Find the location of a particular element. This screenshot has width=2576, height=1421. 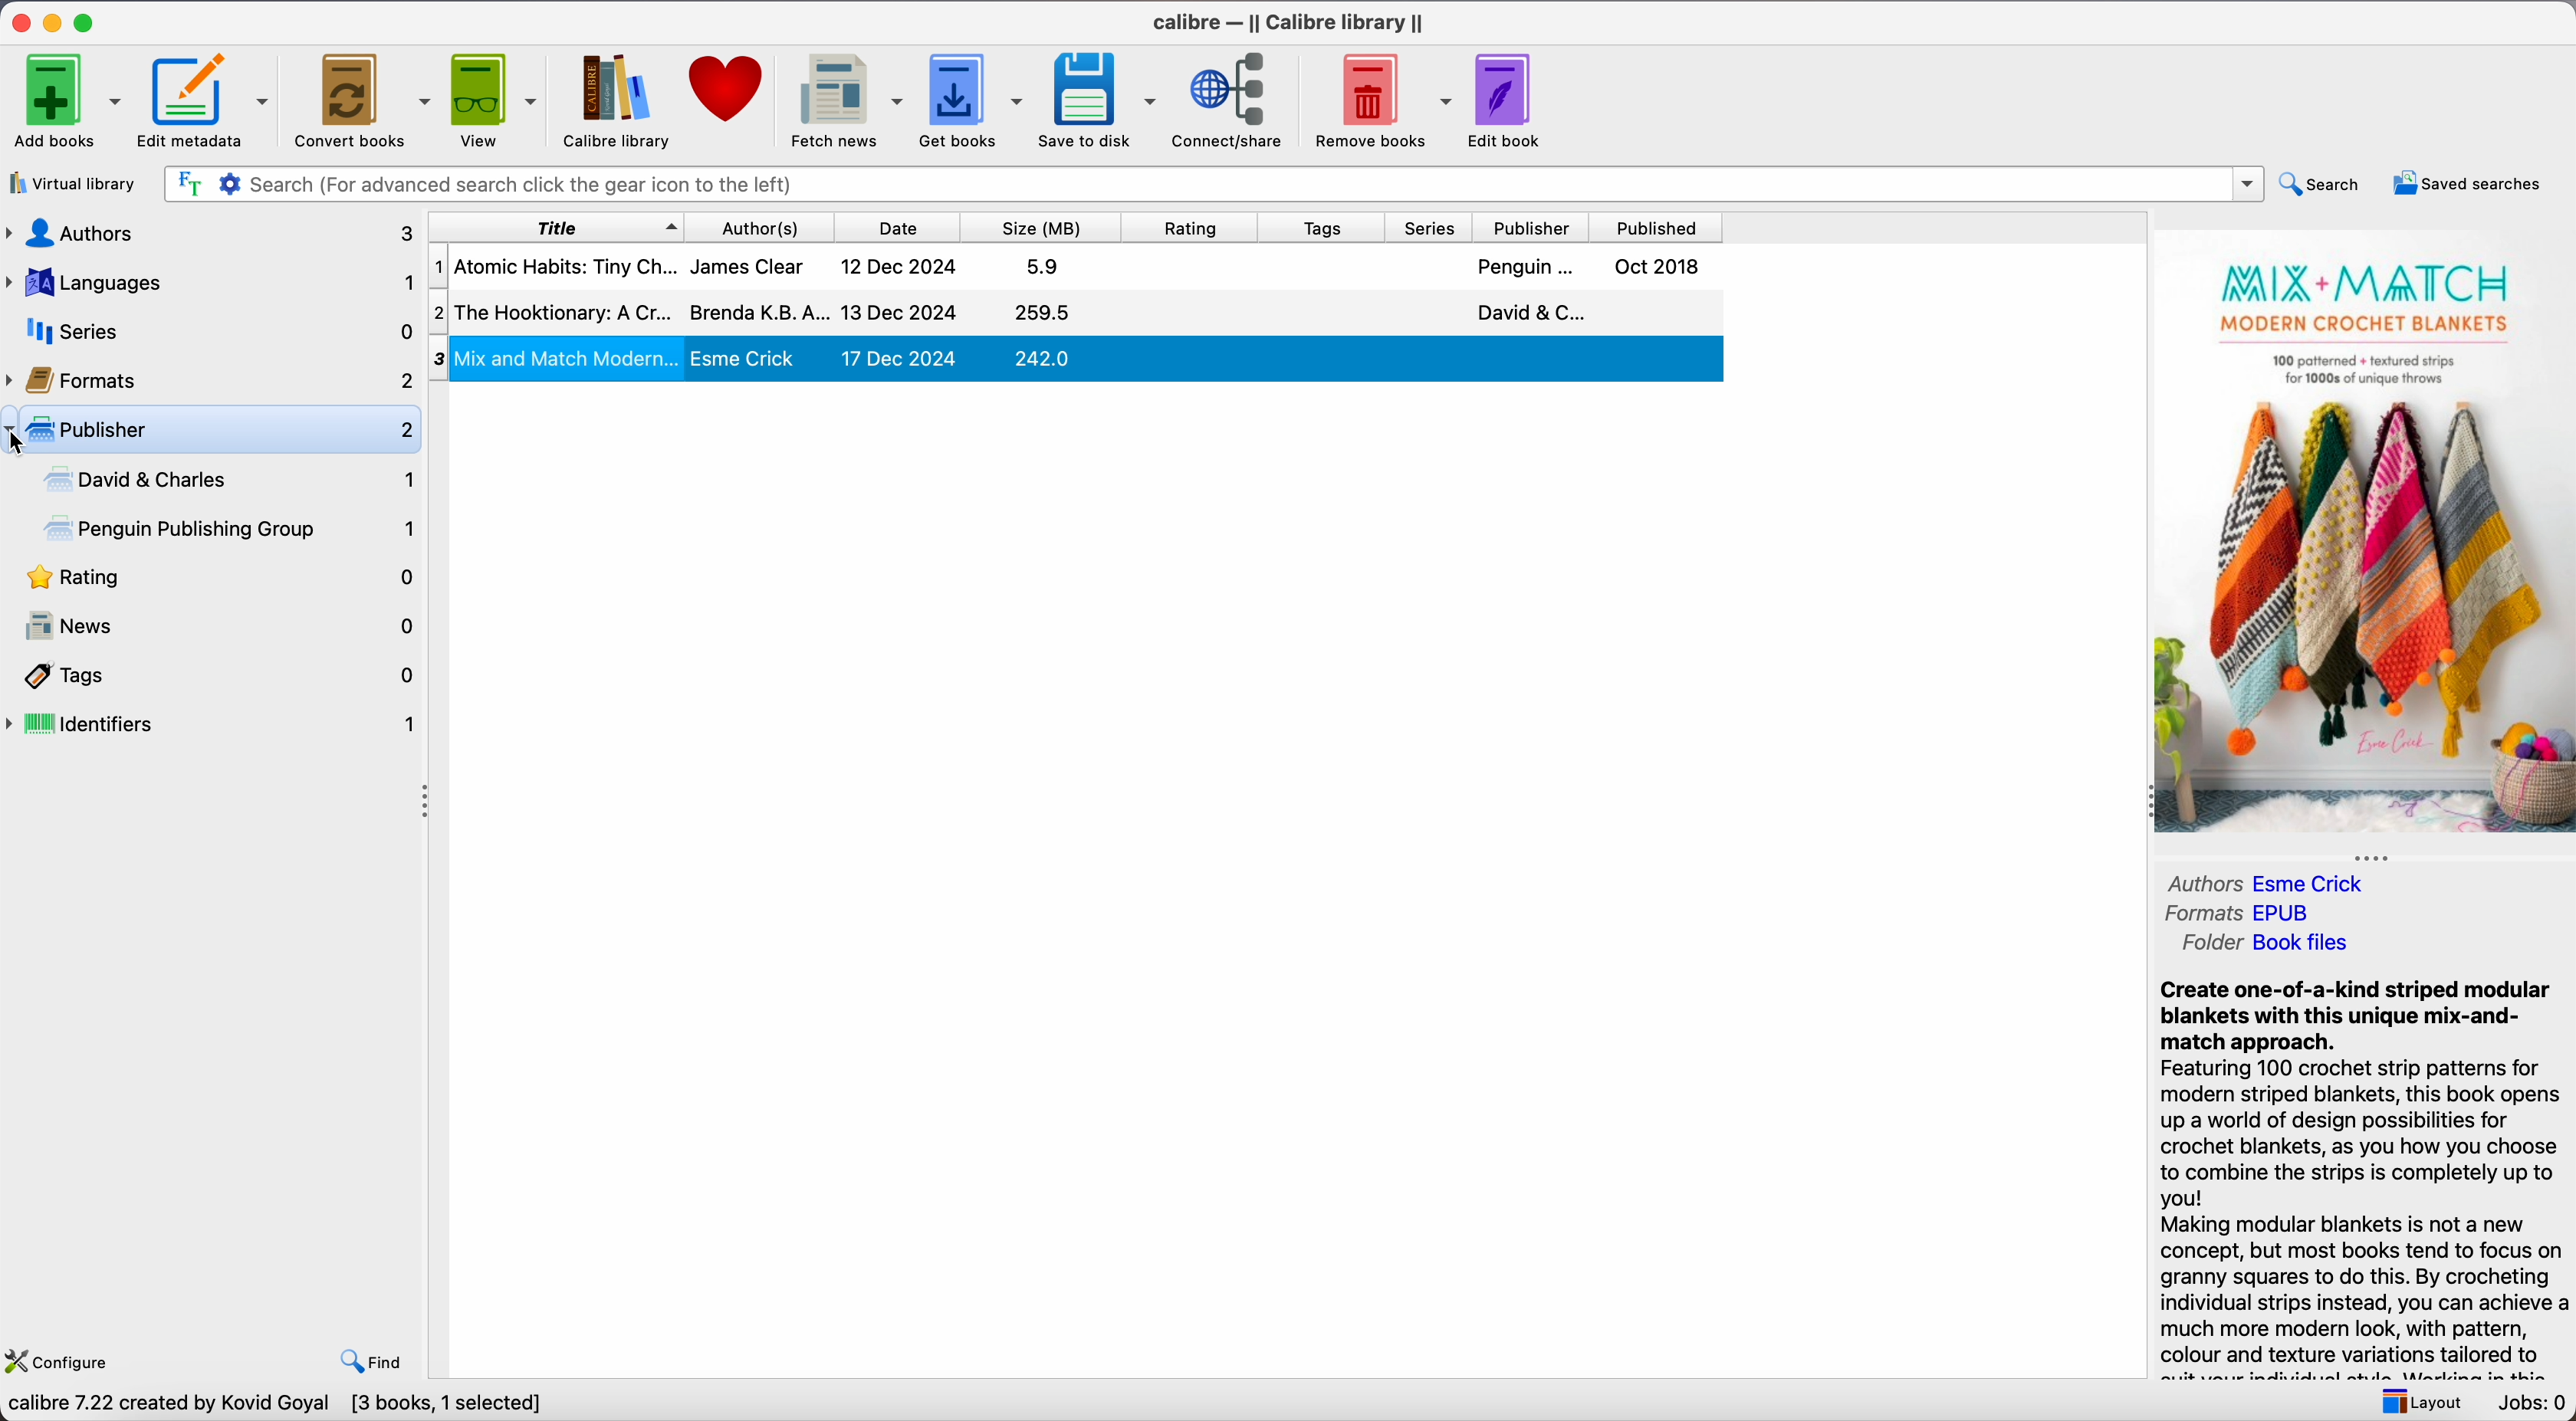

configure is located at coordinates (66, 1358).